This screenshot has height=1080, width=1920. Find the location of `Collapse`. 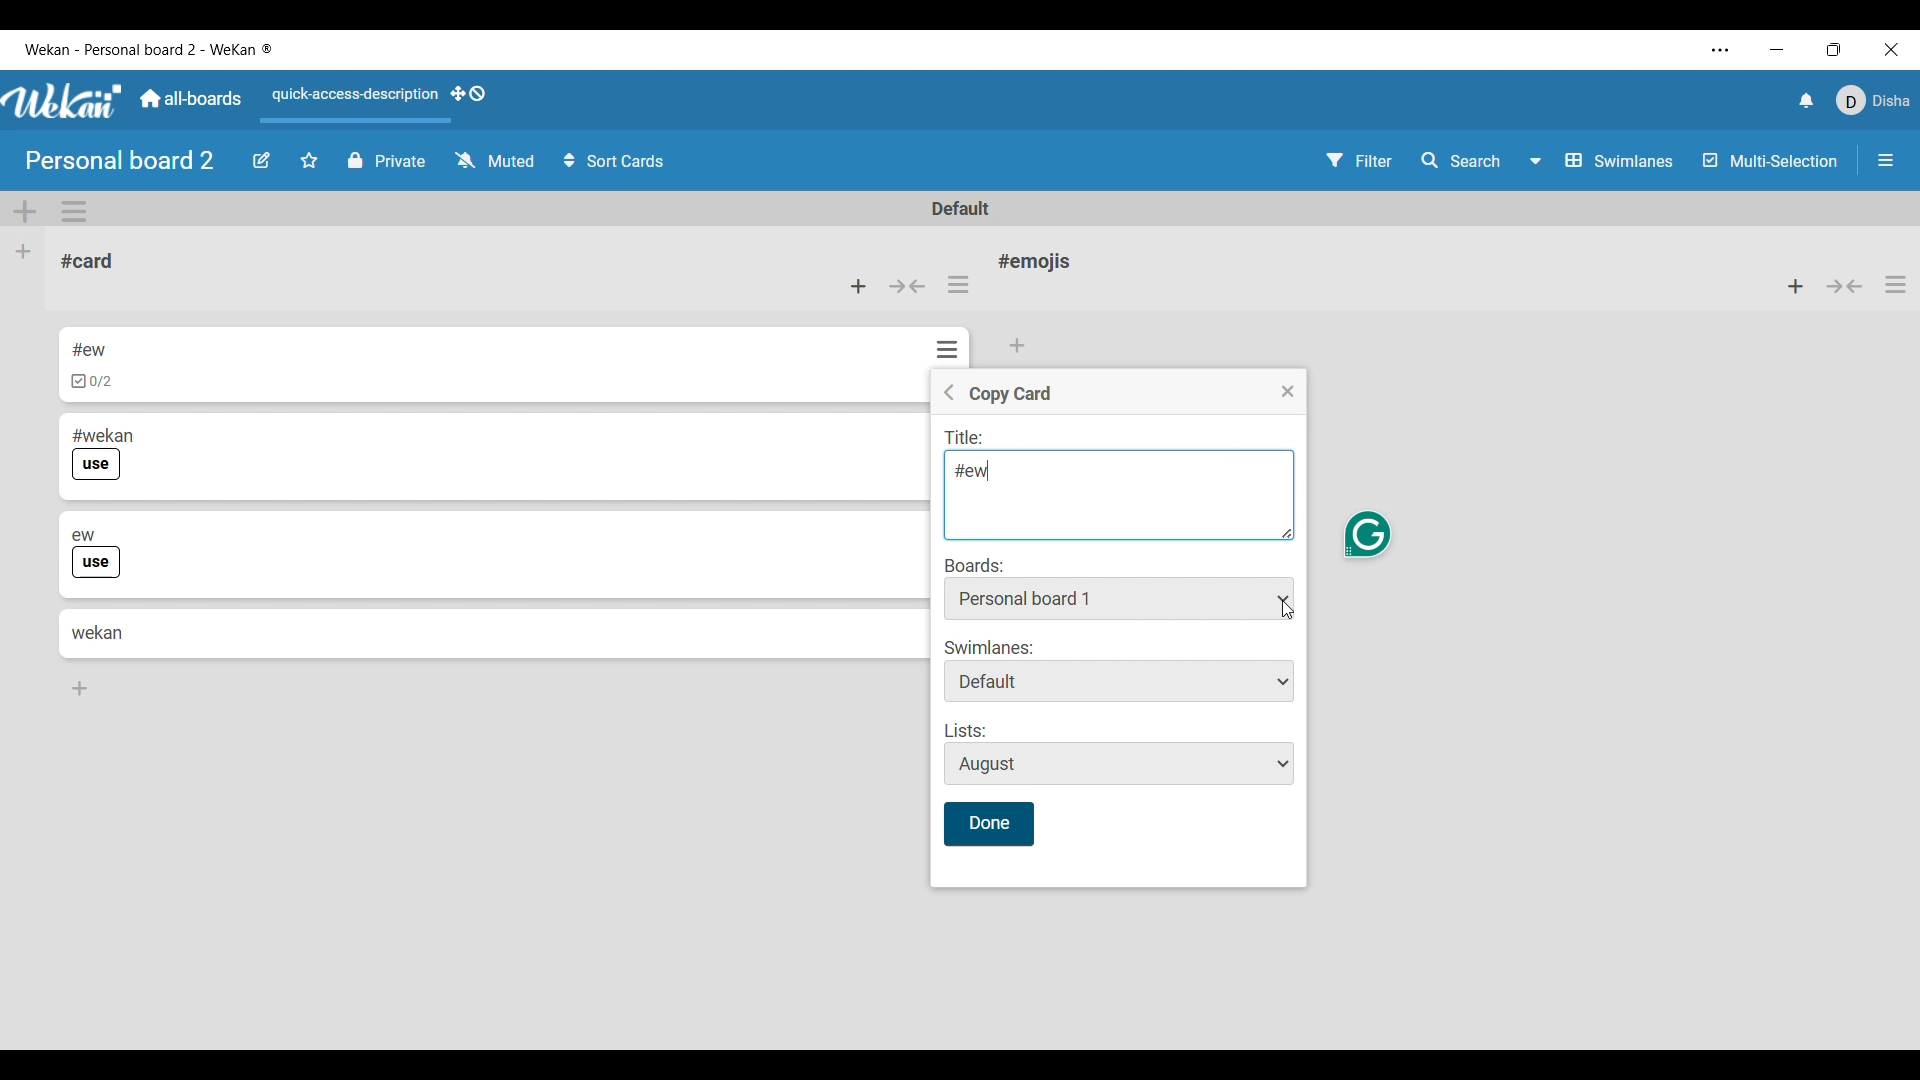

Collapse is located at coordinates (906, 287).